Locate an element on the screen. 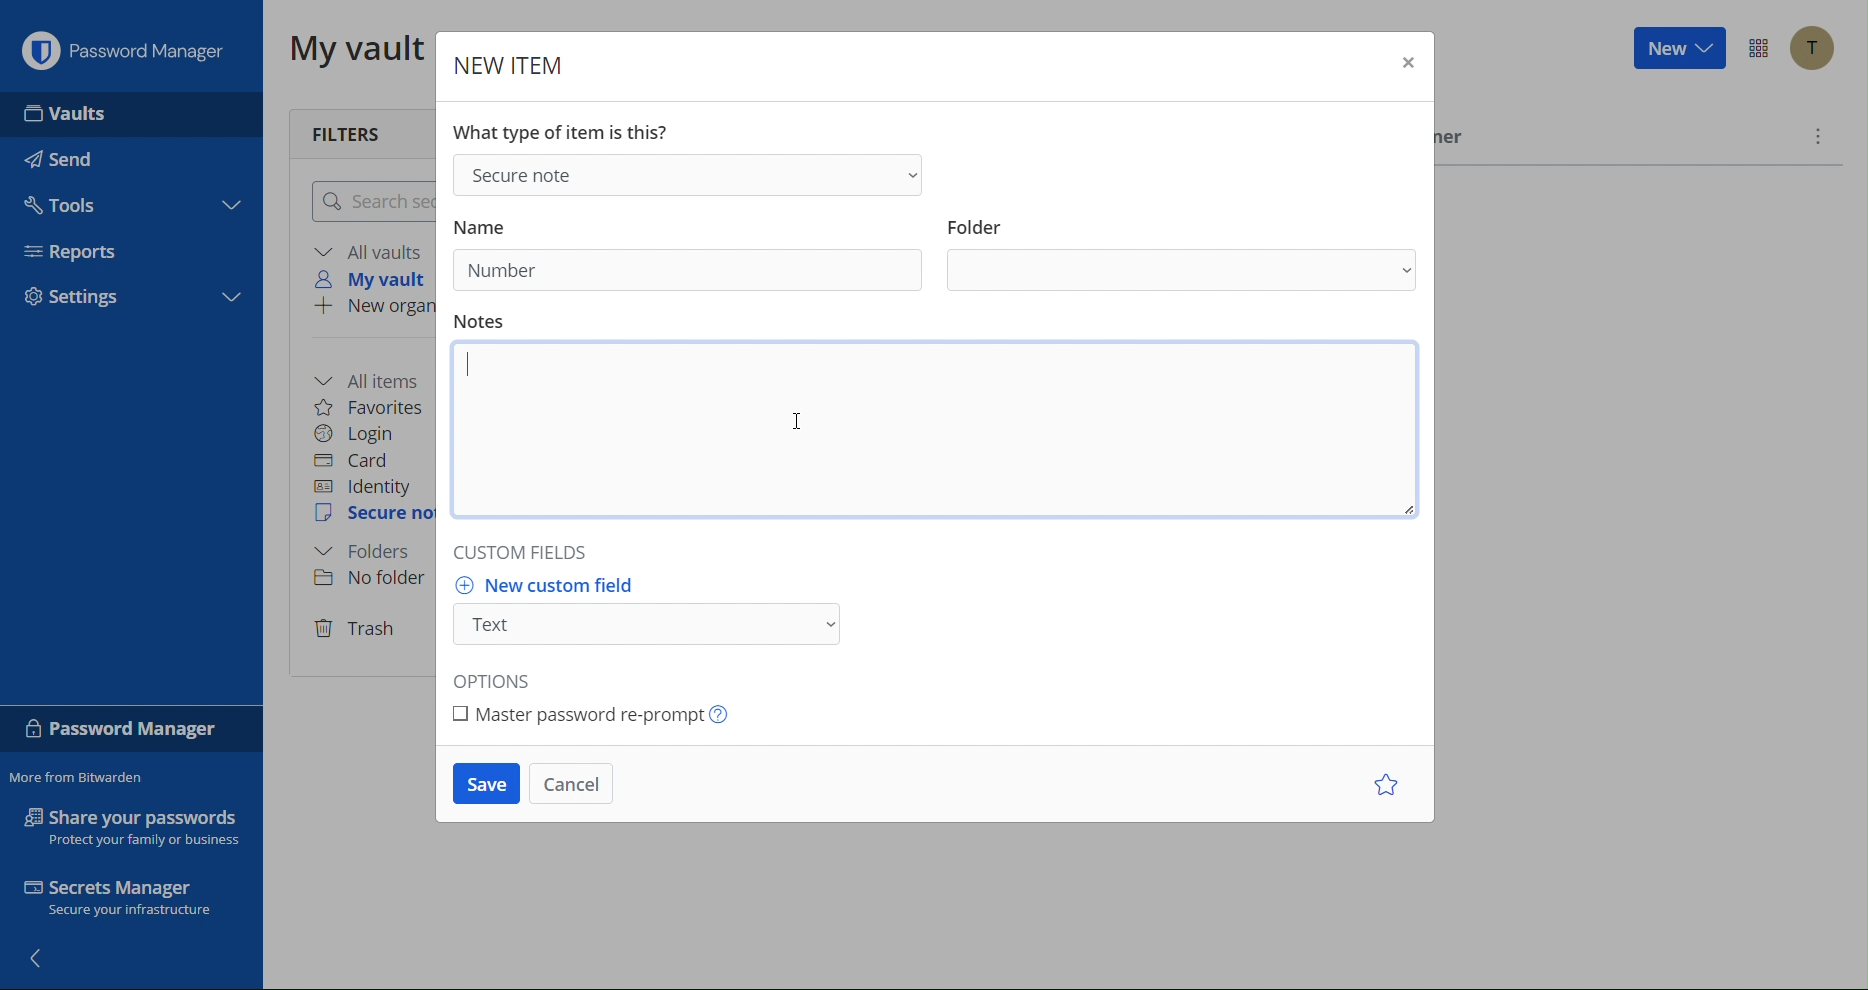 This screenshot has width=1868, height=990. Number is located at coordinates (501, 270).